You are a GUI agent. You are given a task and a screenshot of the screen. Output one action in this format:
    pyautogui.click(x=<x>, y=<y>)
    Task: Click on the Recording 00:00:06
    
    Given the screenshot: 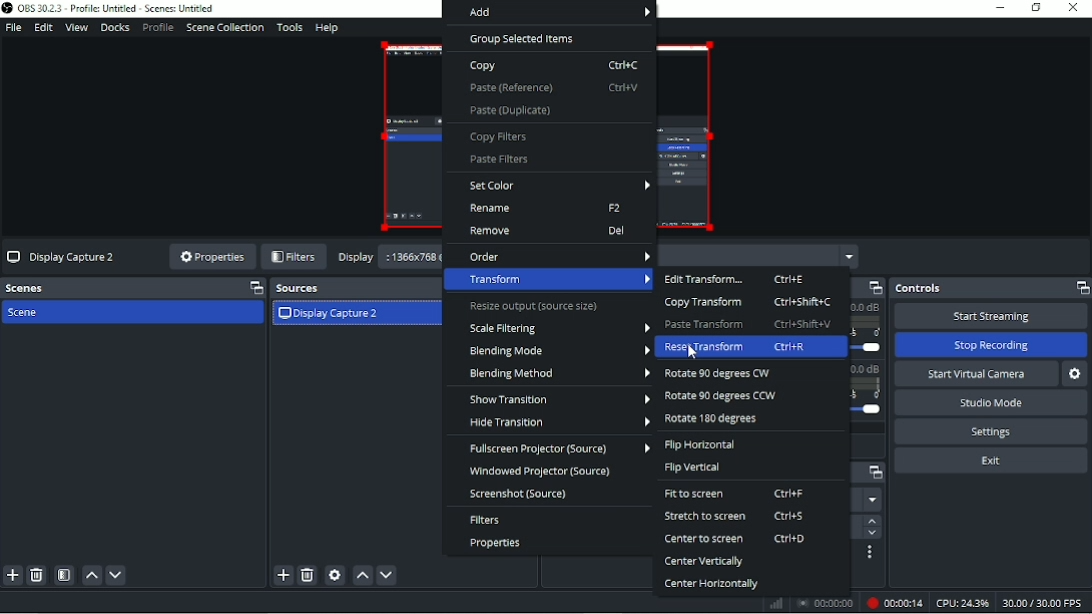 What is the action you would take?
    pyautogui.click(x=892, y=603)
    